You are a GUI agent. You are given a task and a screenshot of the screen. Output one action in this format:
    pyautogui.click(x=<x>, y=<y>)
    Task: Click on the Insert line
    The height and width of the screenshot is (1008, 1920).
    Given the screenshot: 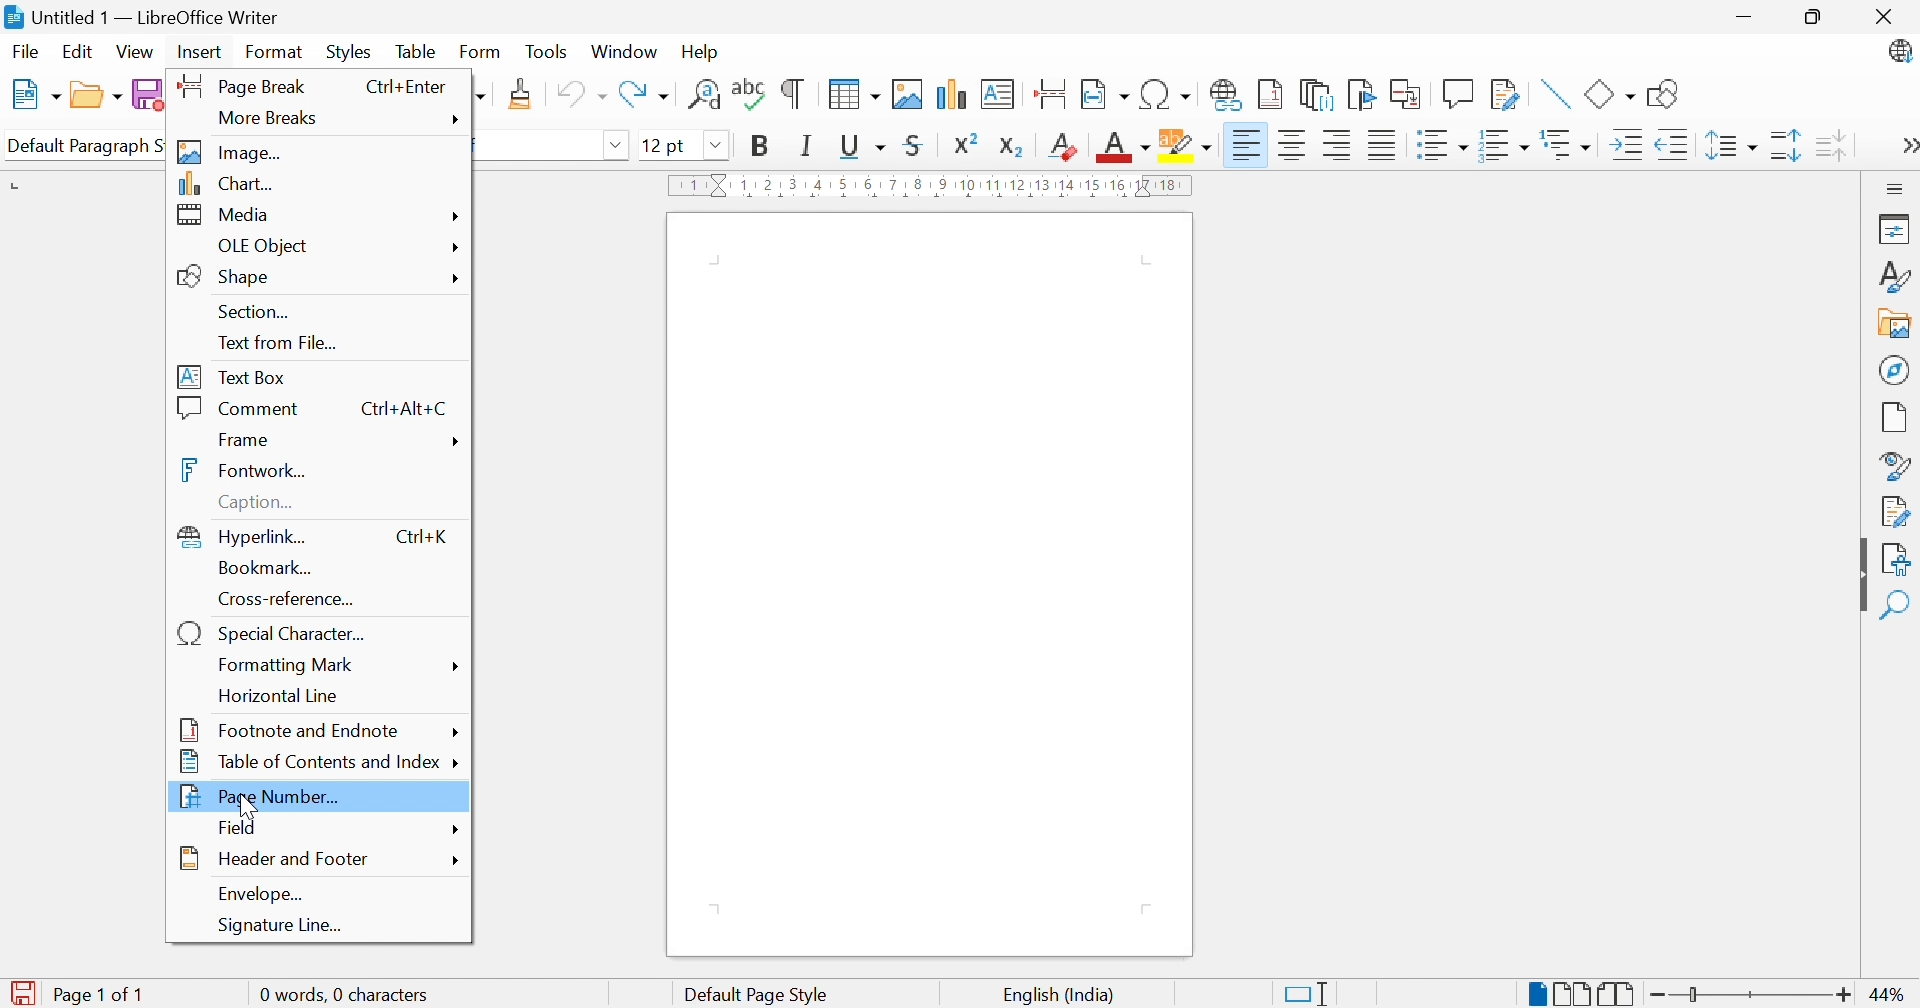 What is the action you would take?
    pyautogui.click(x=1552, y=94)
    